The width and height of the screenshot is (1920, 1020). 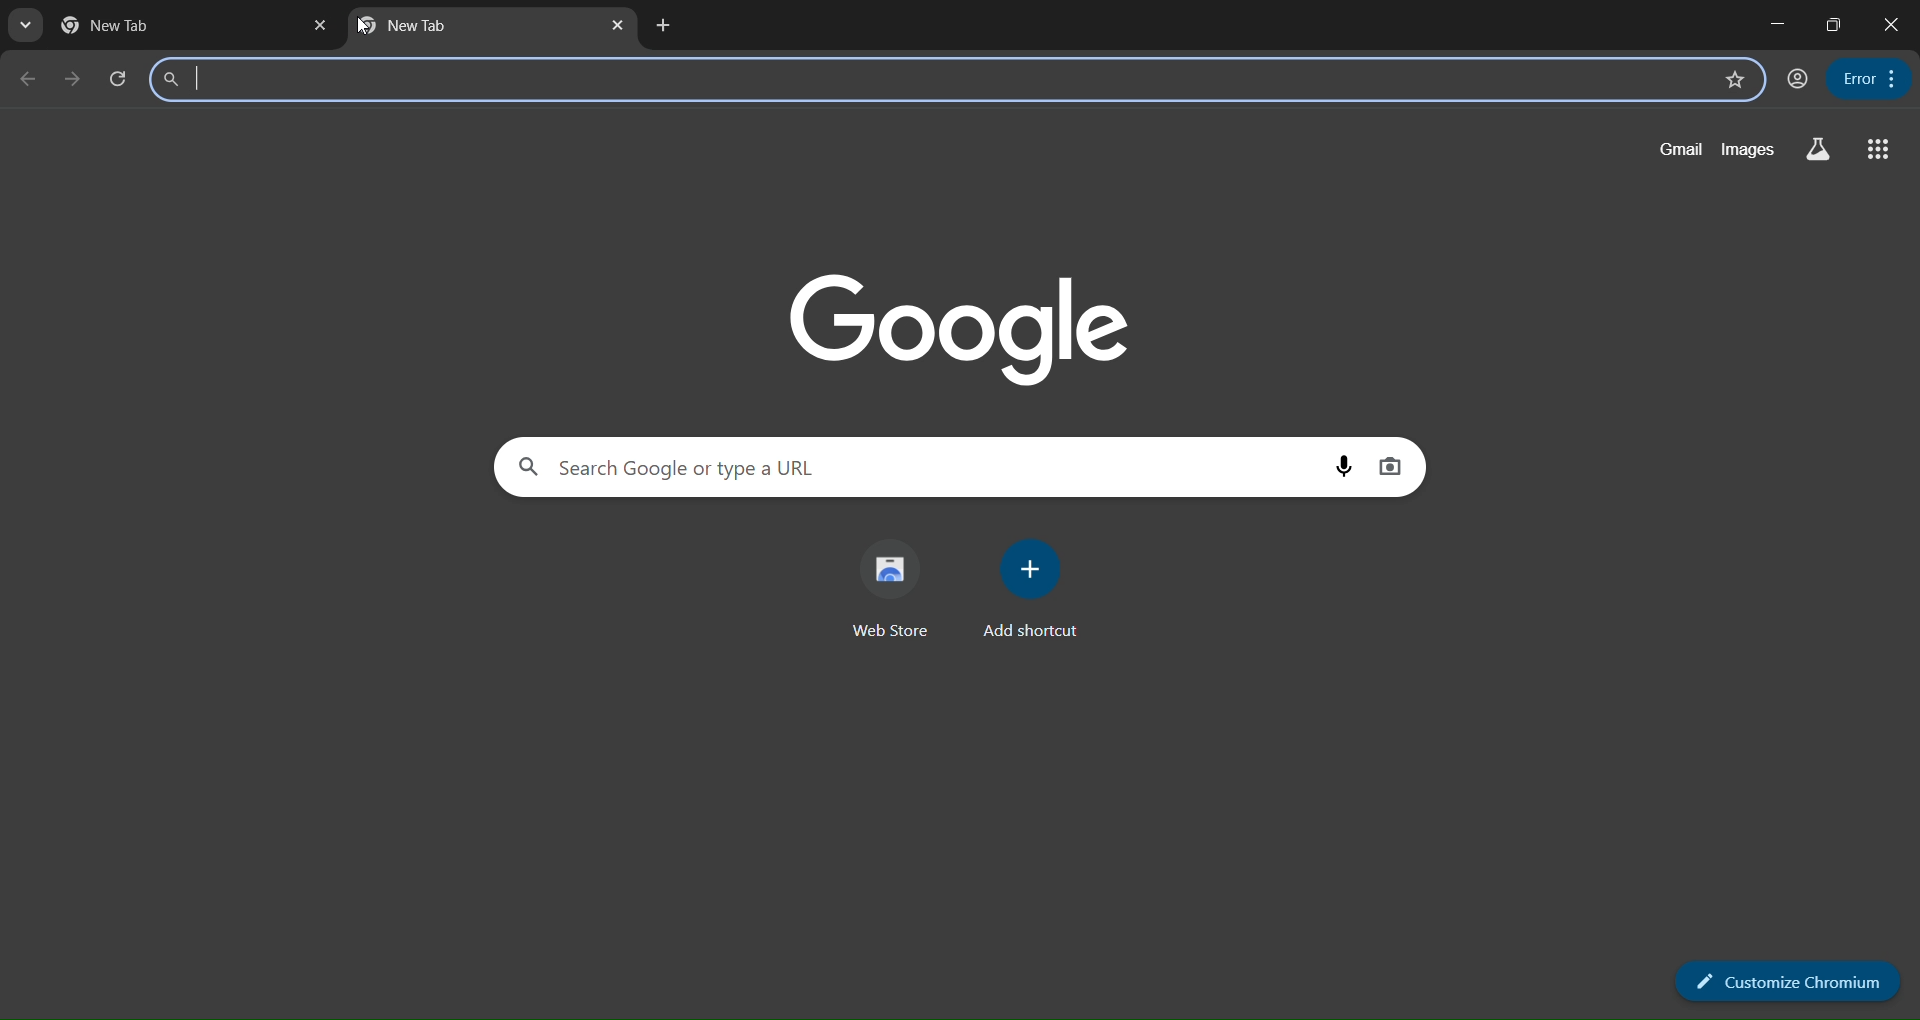 What do you see at coordinates (1864, 81) in the screenshot?
I see `Customize and control options` at bounding box center [1864, 81].